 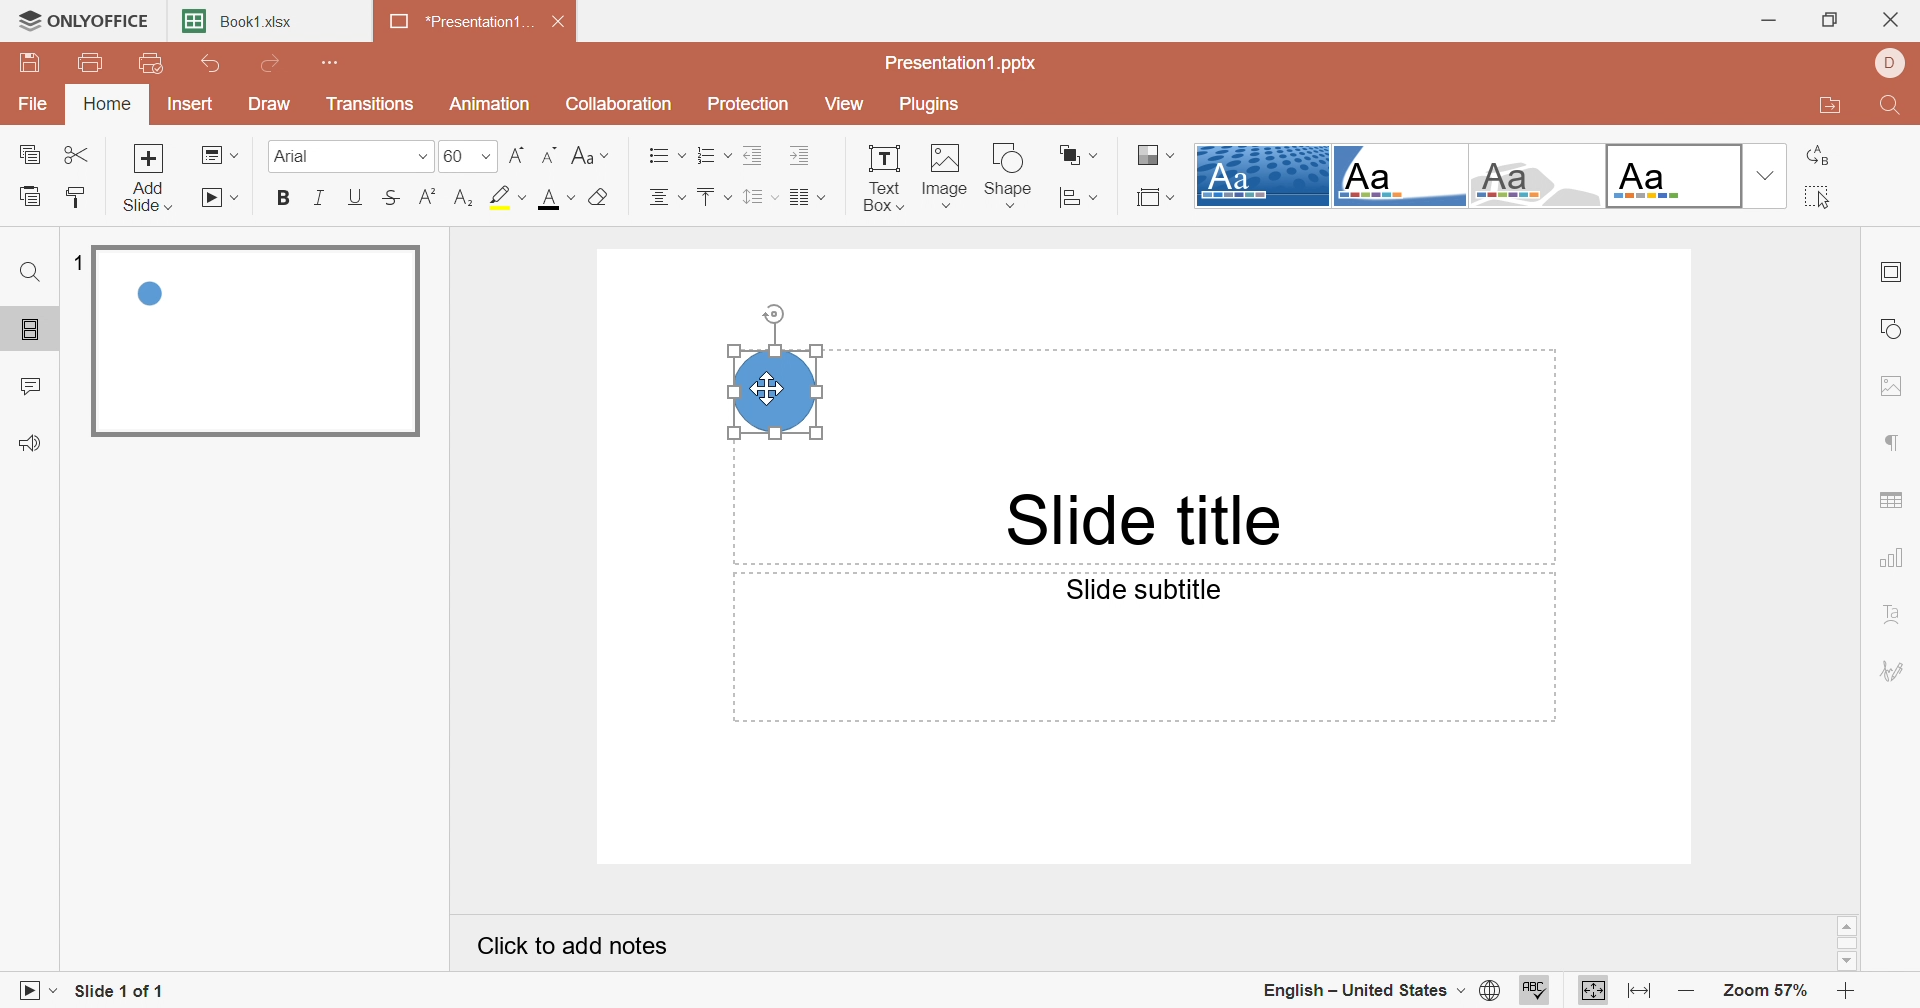 What do you see at coordinates (753, 104) in the screenshot?
I see `Protection` at bounding box center [753, 104].